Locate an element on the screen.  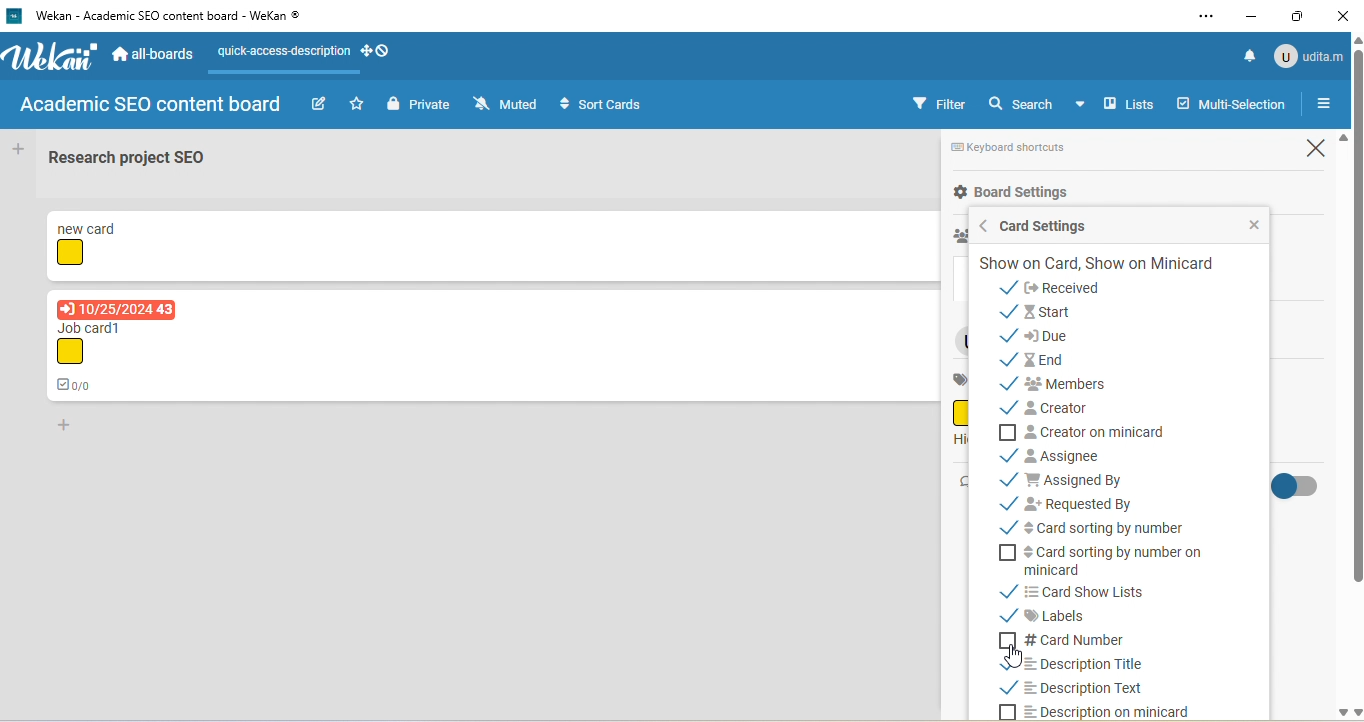
card sorting by number is located at coordinates (1096, 527).